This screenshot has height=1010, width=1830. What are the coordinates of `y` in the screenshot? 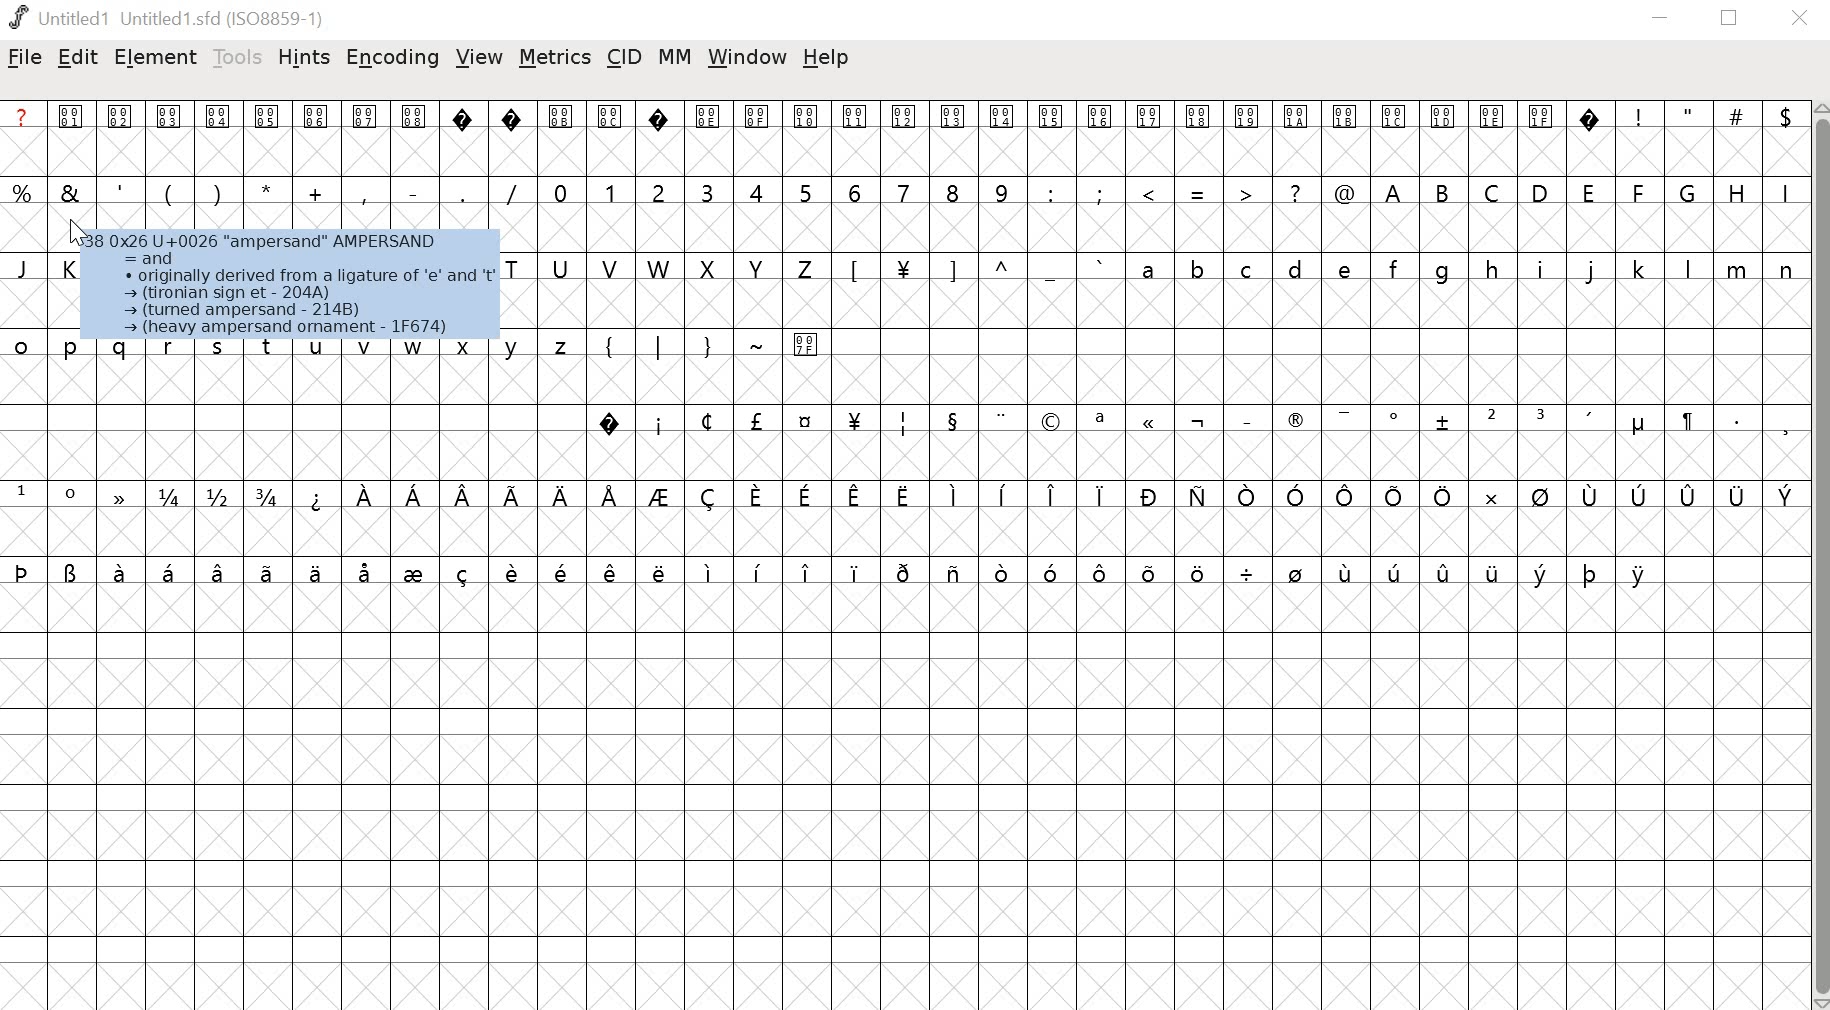 It's located at (516, 346).